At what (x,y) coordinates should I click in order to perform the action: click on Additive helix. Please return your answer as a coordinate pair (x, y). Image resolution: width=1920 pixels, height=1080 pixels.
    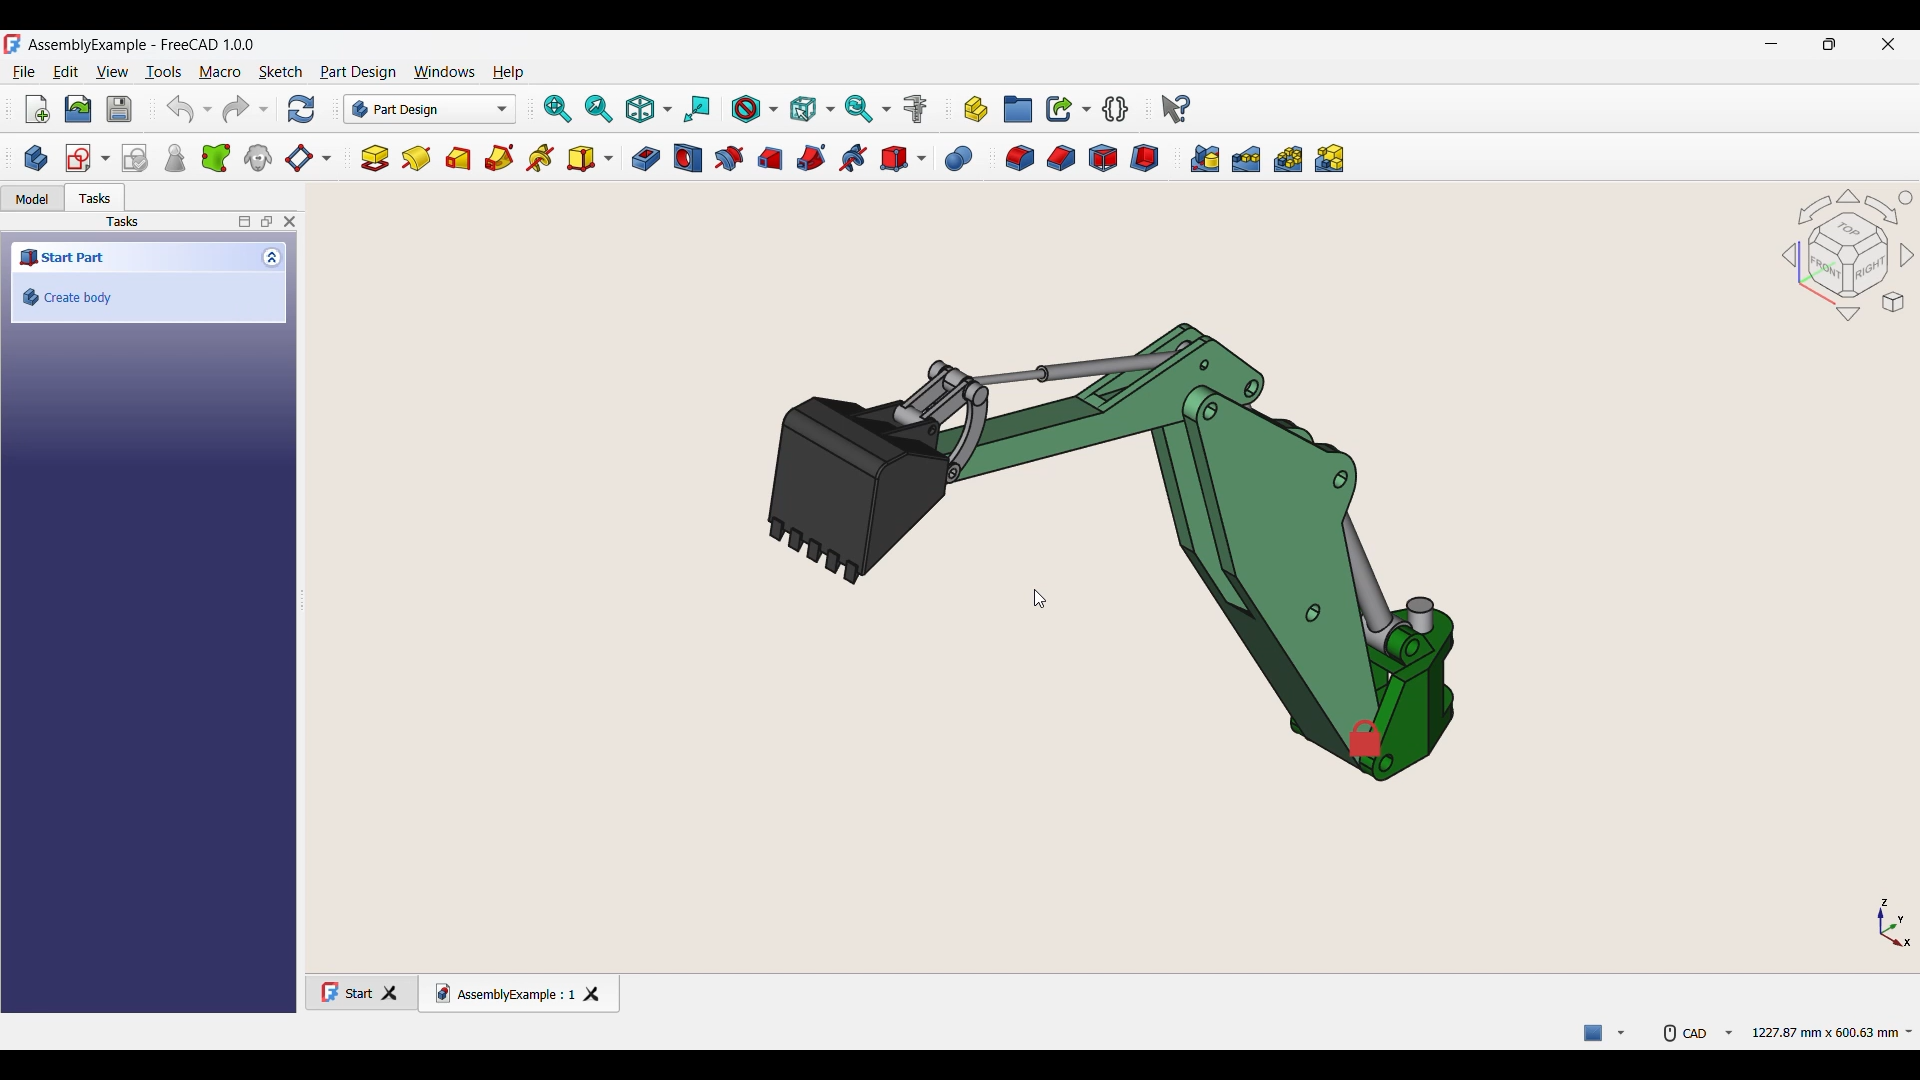
    Looking at the image, I should click on (541, 159).